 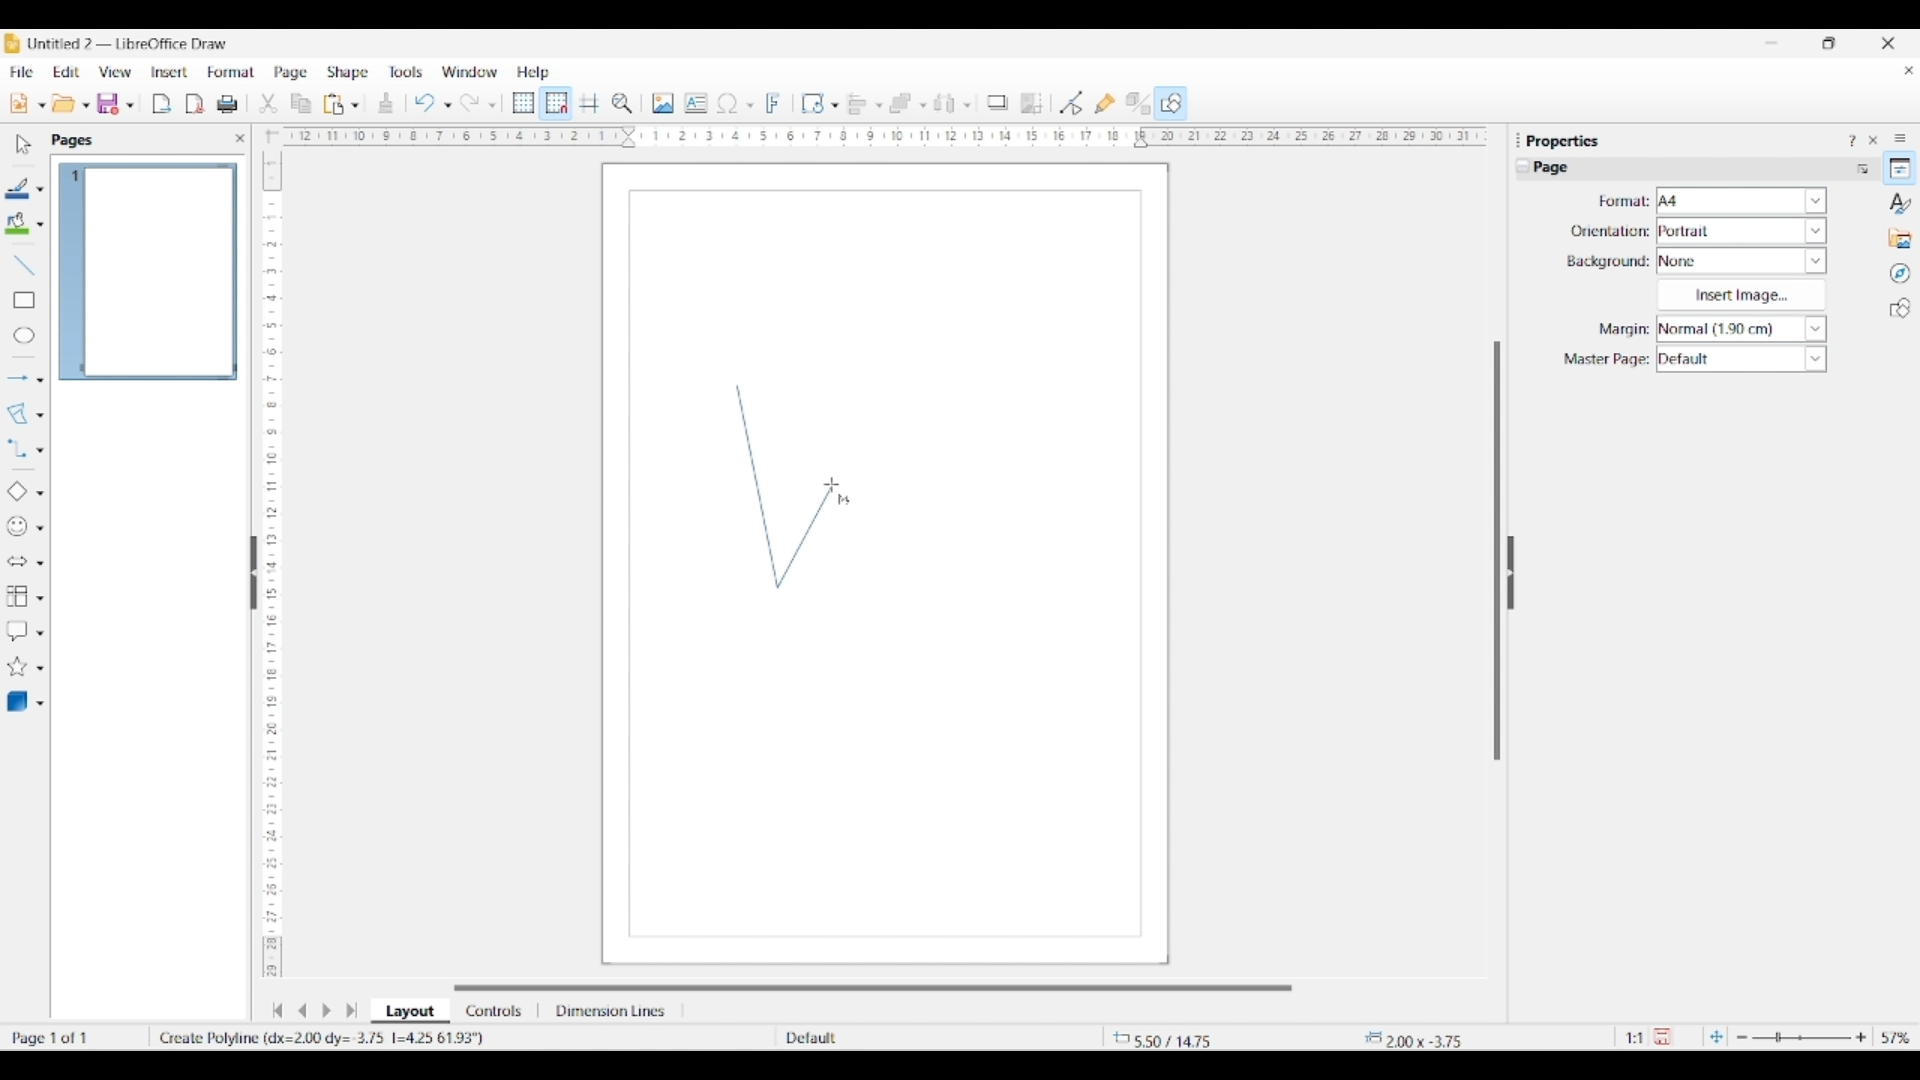 What do you see at coordinates (879, 106) in the screenshot?
I see `Align object options` at bounding box center [879, 106].